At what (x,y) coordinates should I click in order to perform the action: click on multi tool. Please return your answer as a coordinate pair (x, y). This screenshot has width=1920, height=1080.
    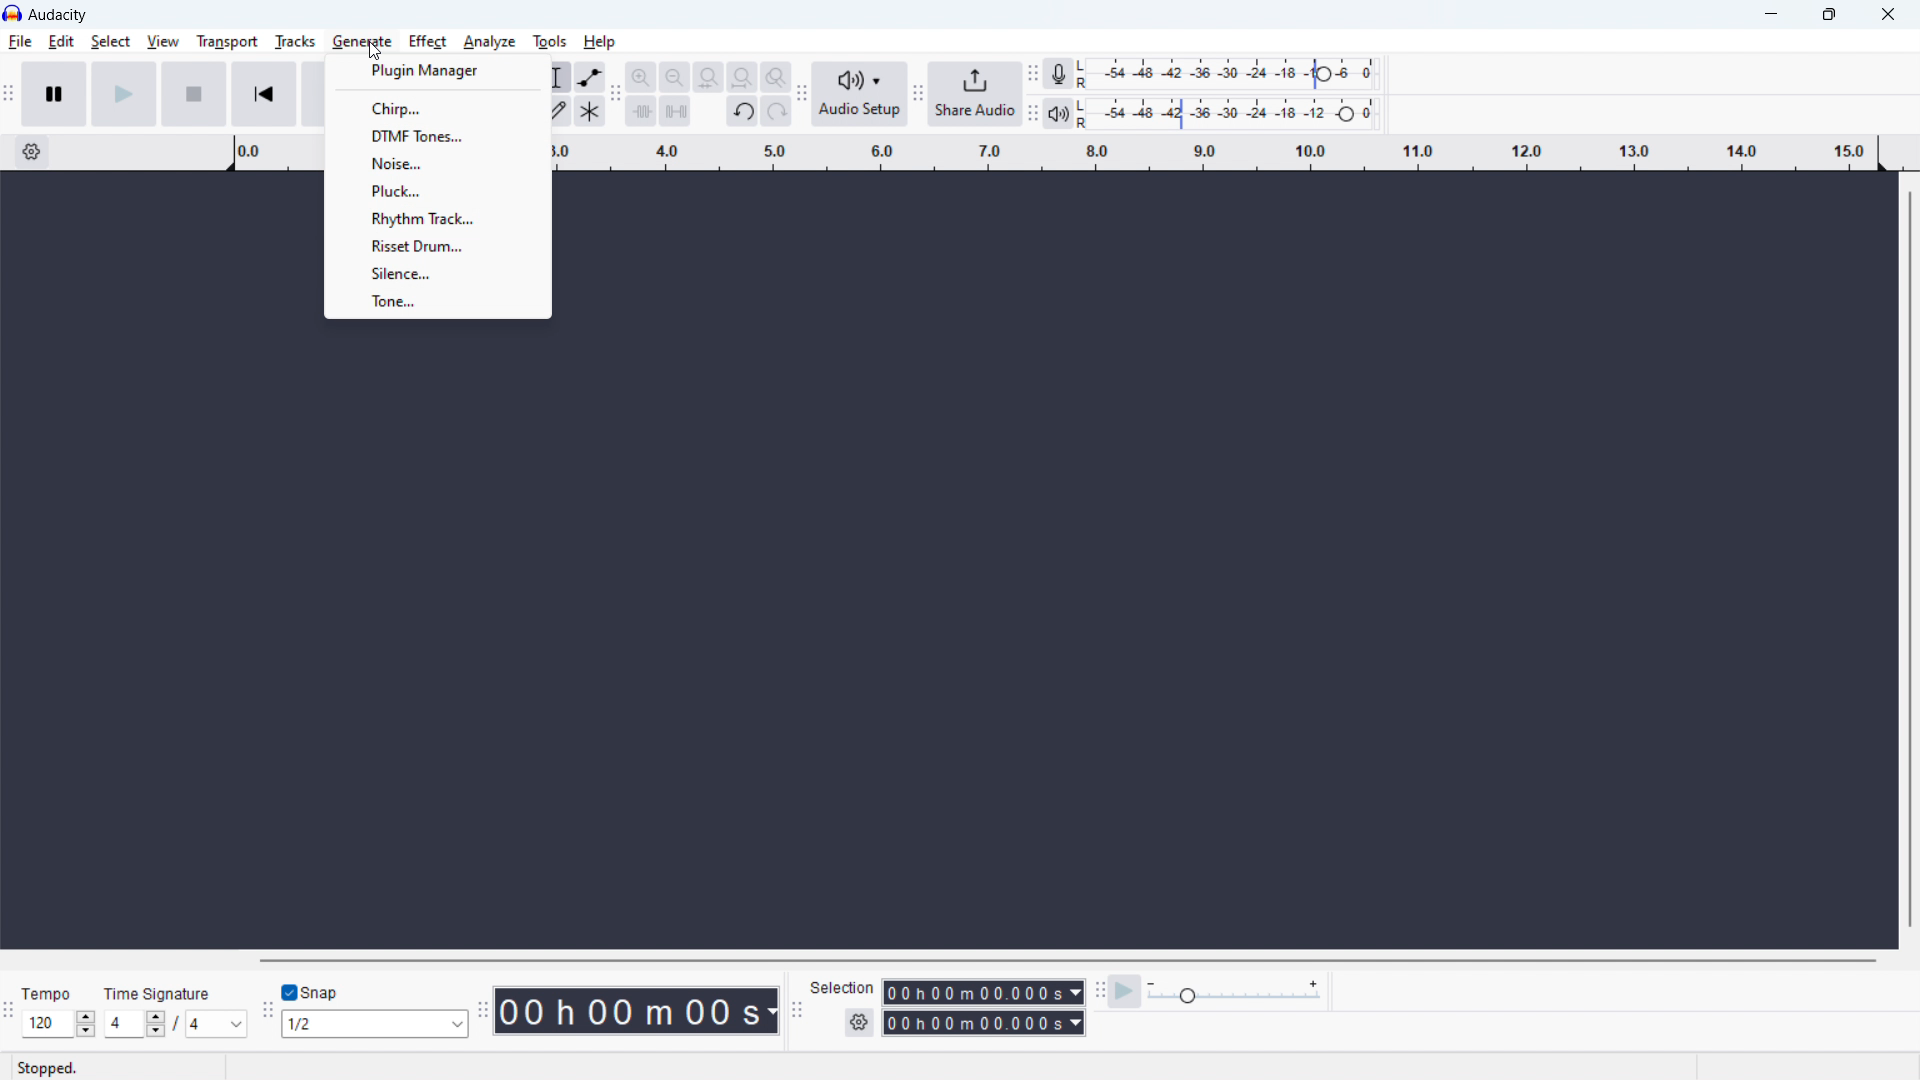
    Looking at the image, I should click on (590, 110).